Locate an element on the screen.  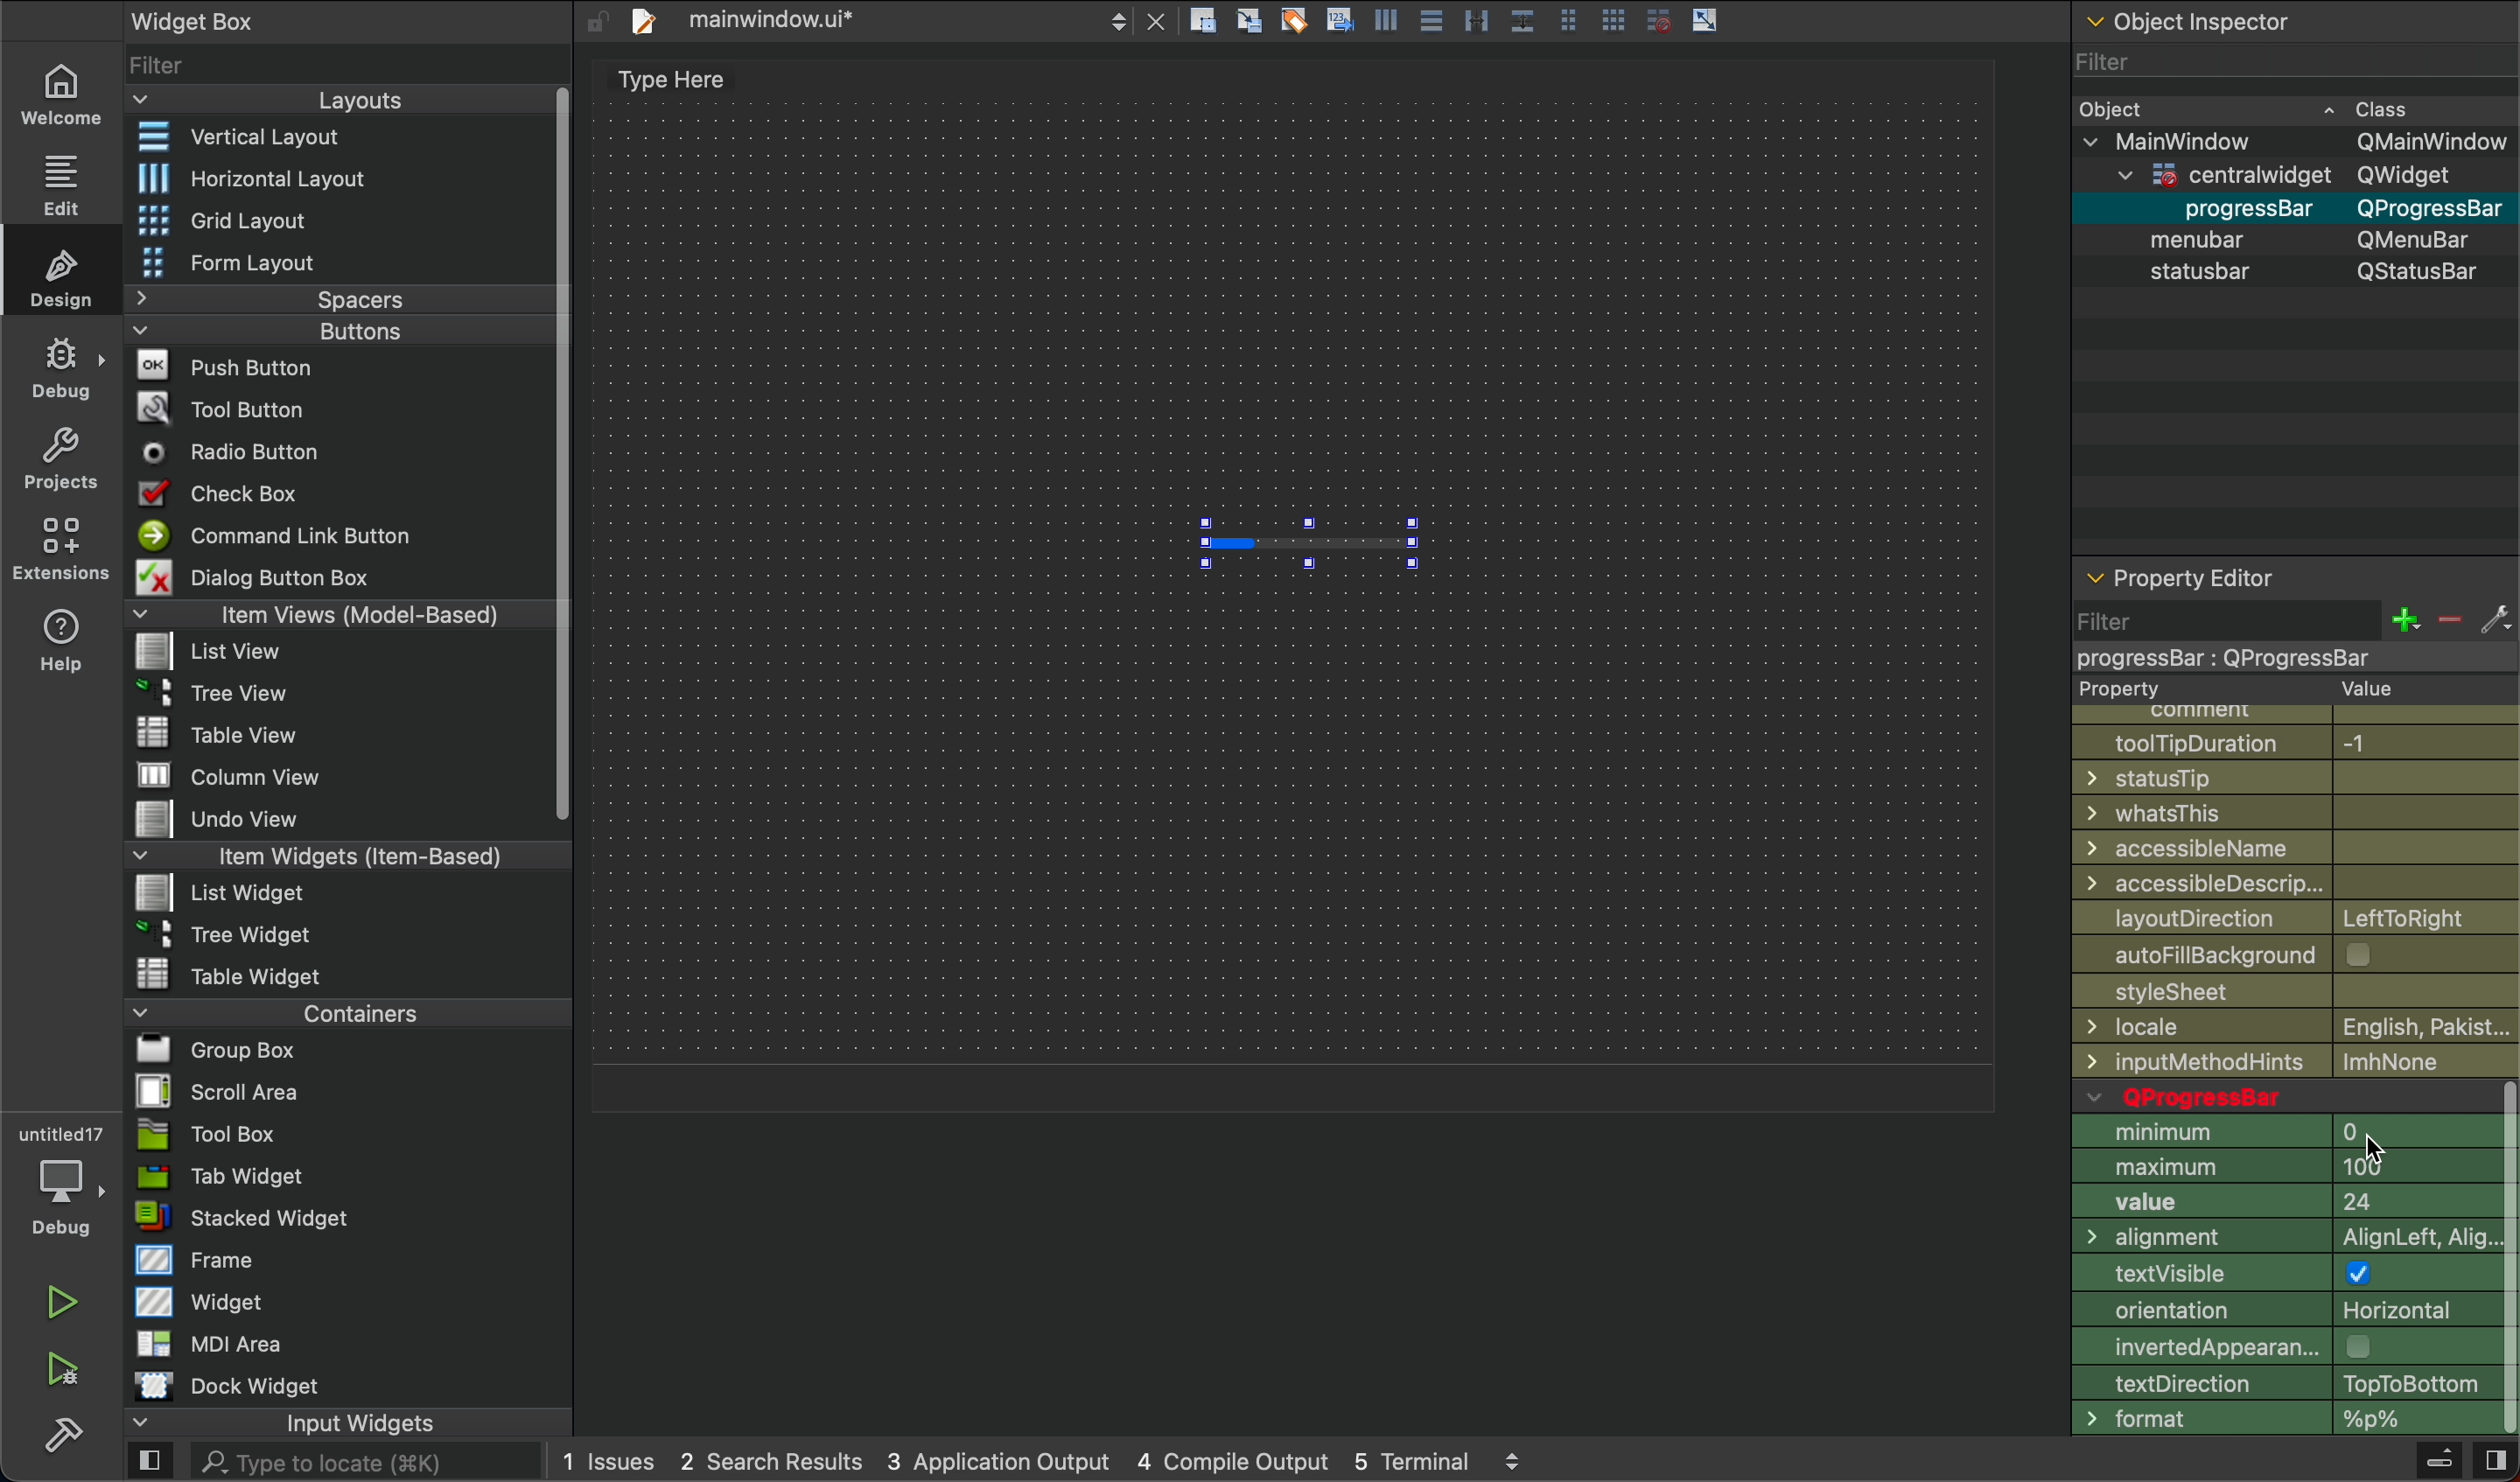
Vertical Scroll is located at coordinates (557, 456).